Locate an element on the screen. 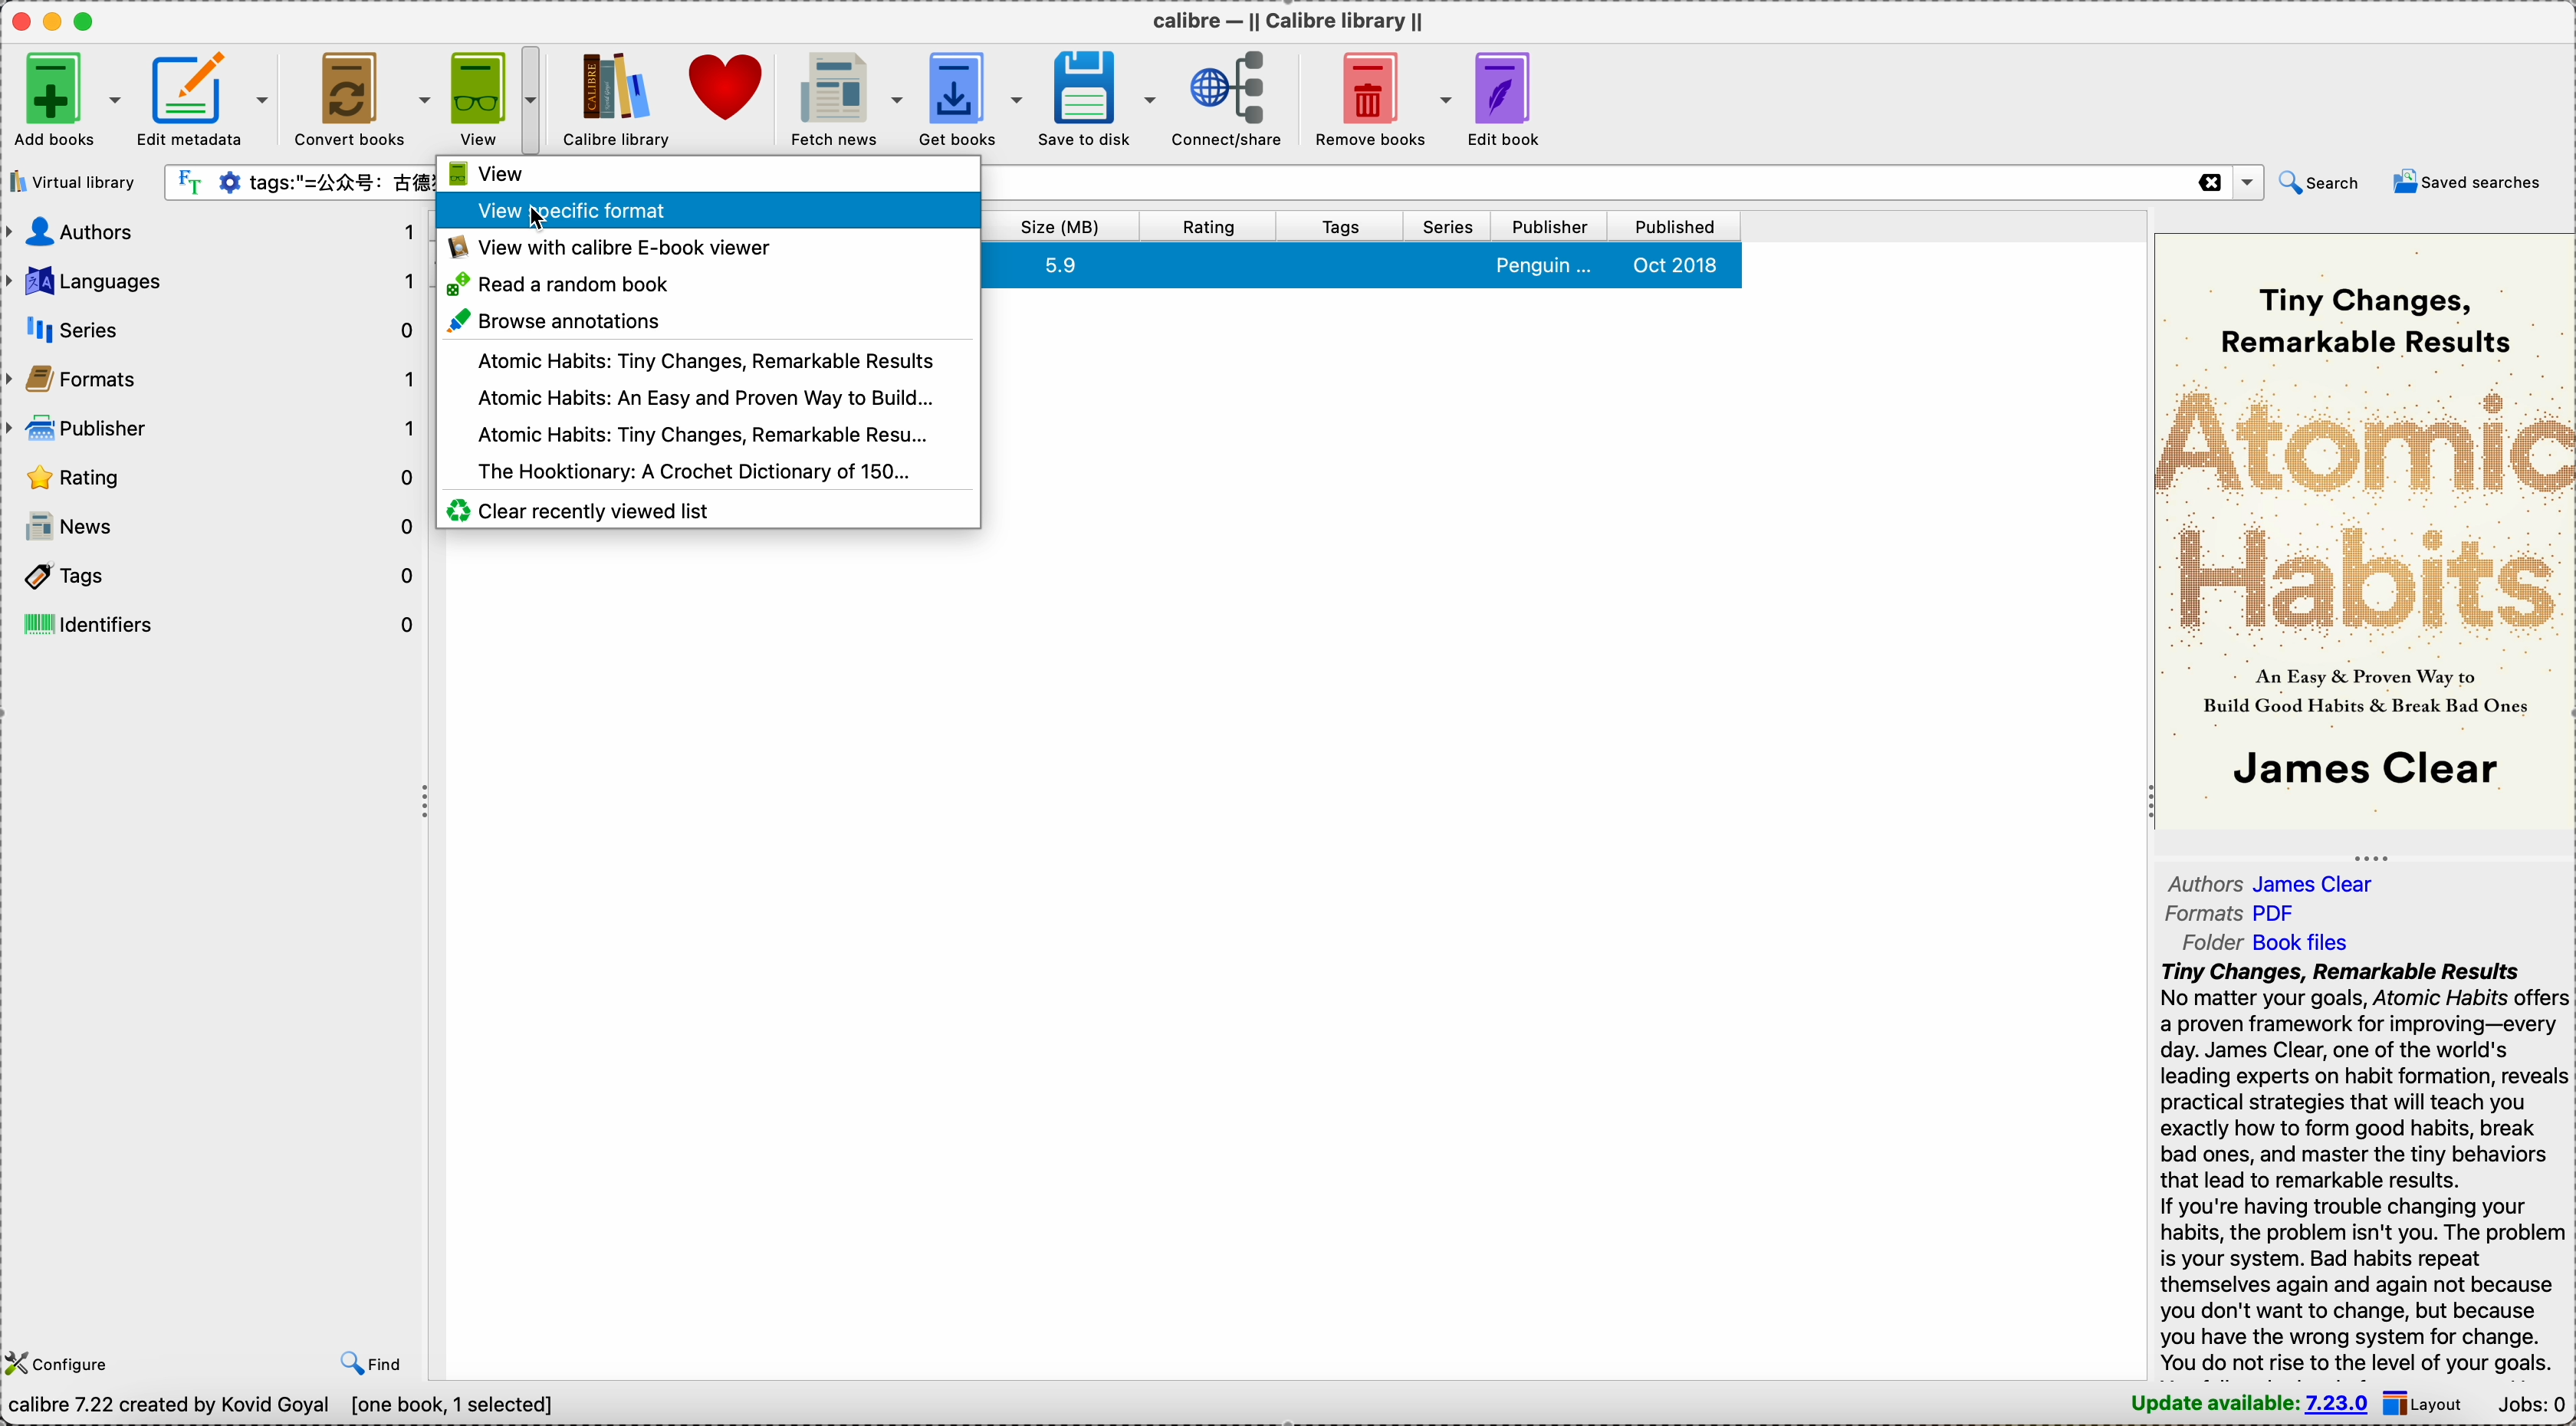 The width and height of the screenshot is (2576, 1426). size is located at coordinates (1060, 225).